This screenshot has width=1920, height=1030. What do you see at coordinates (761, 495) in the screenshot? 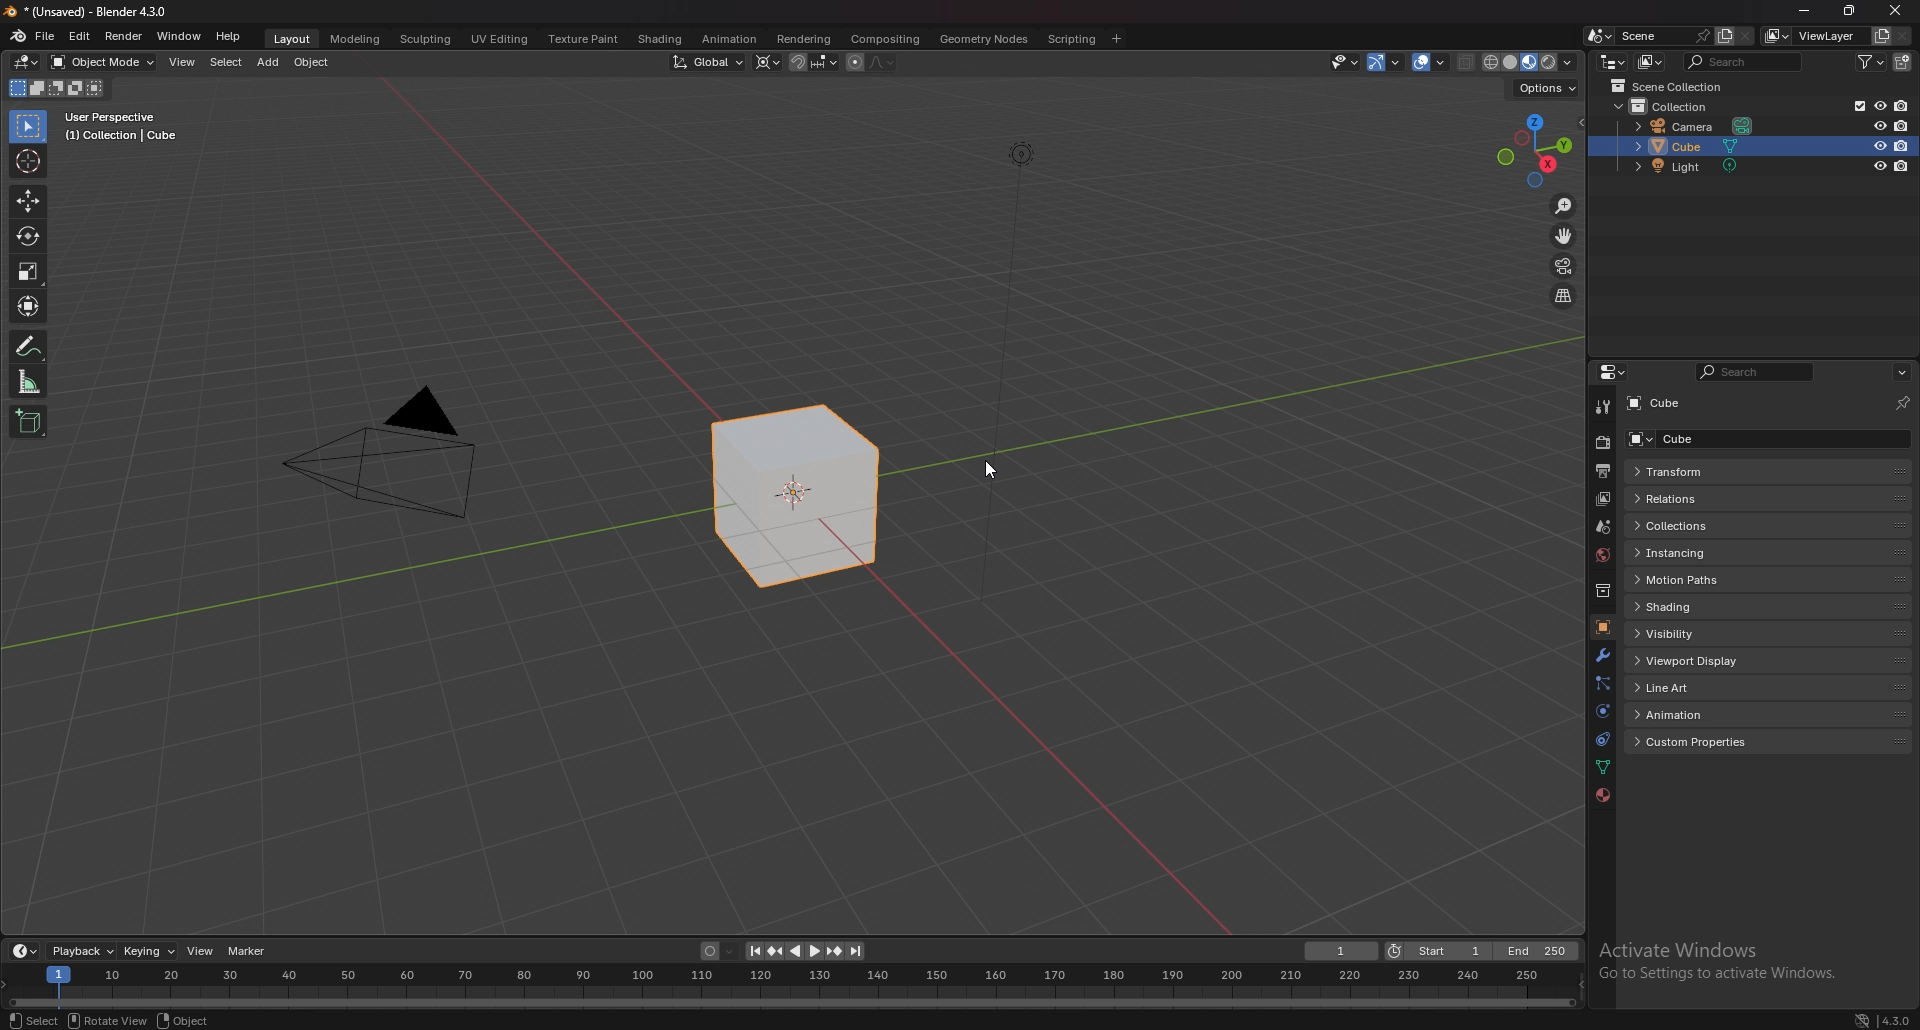
I see `acctive element` at bounding box center [761, 495].